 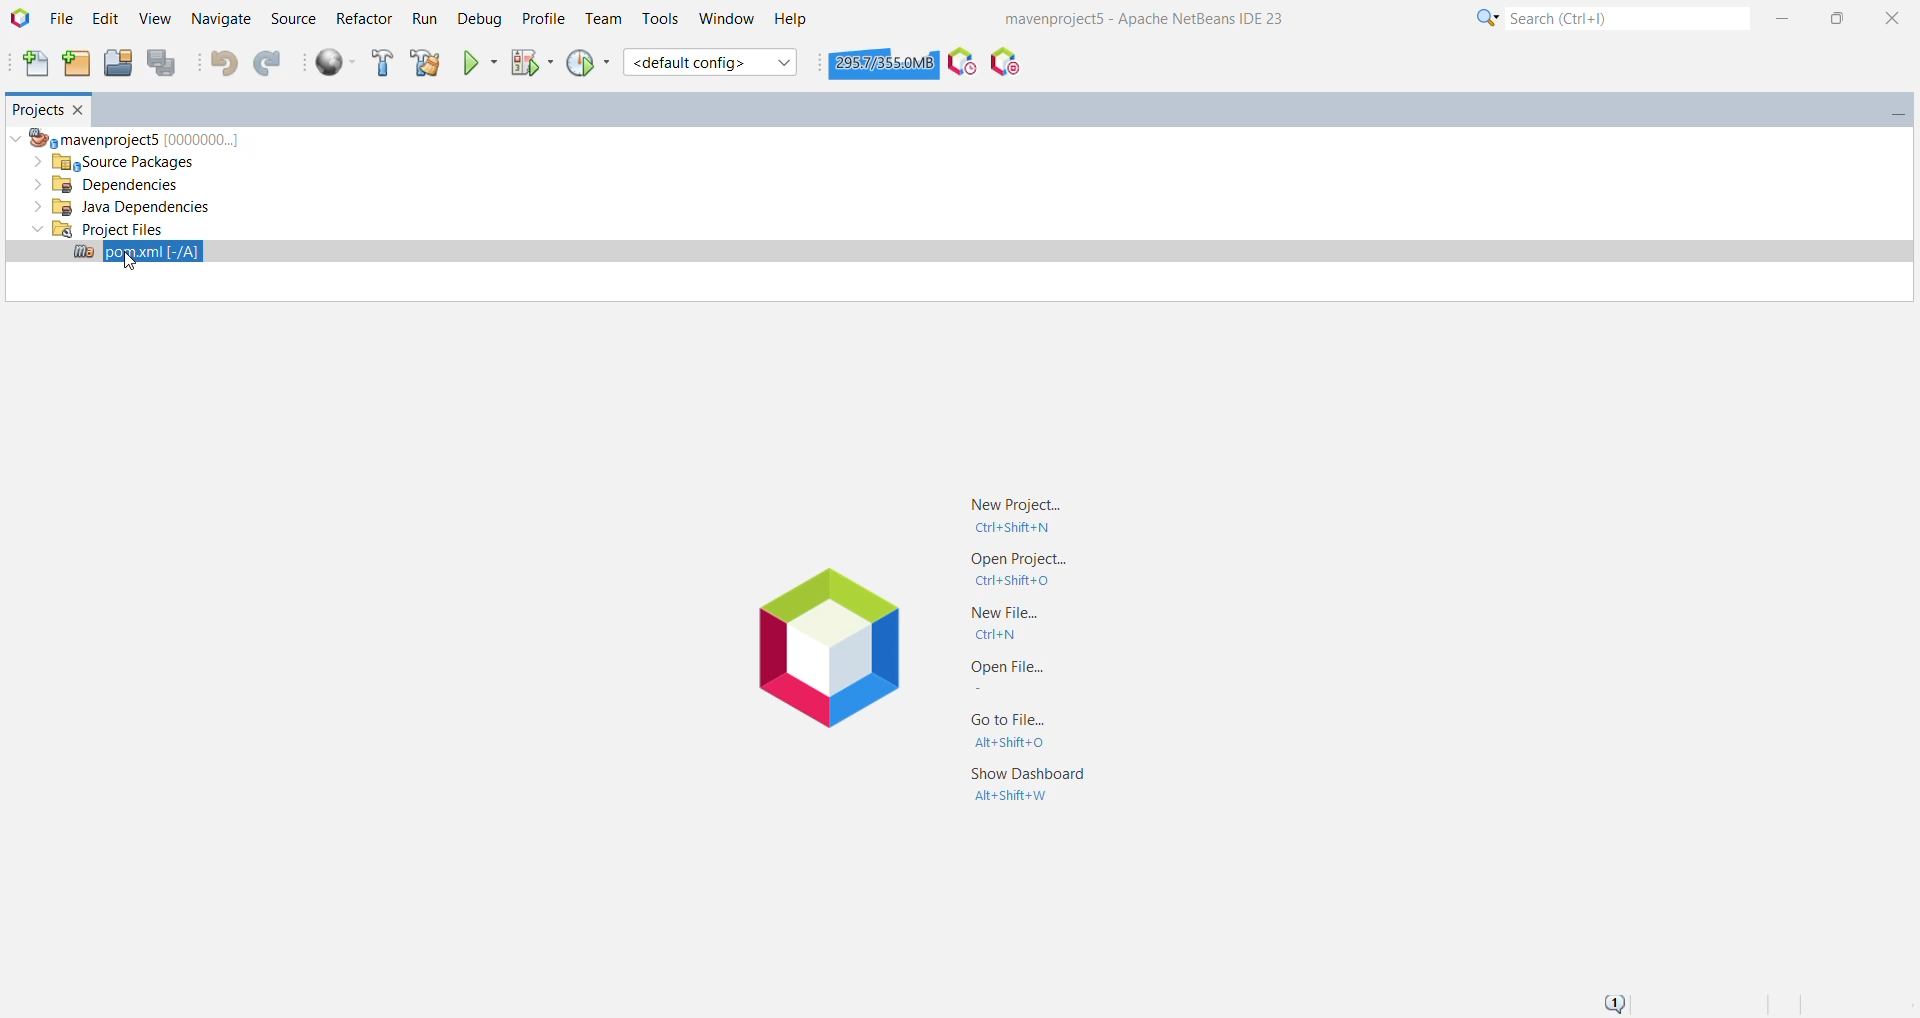 What do you see at coordinates (222, 20) in the screenshot?
I see `Navigate` at bounding box center [222, 20].